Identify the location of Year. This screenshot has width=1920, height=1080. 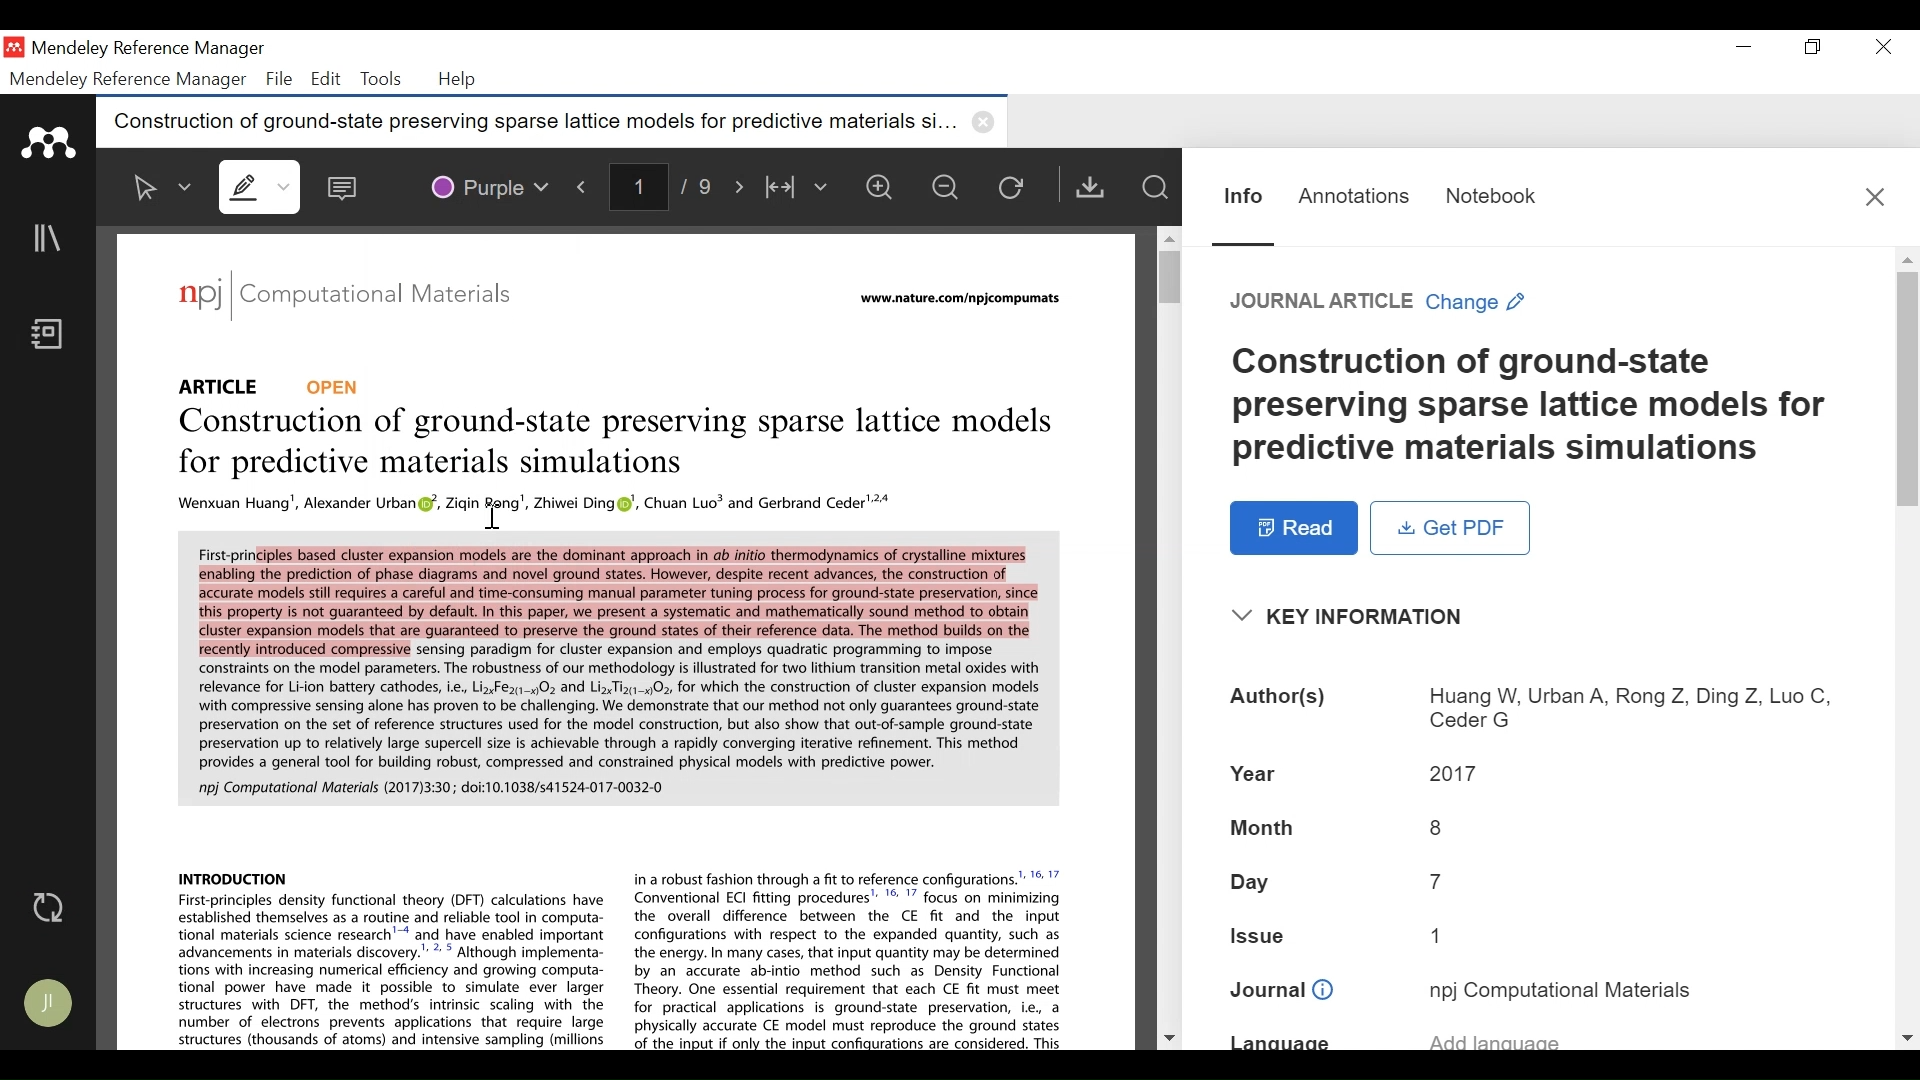
(1255, 773).